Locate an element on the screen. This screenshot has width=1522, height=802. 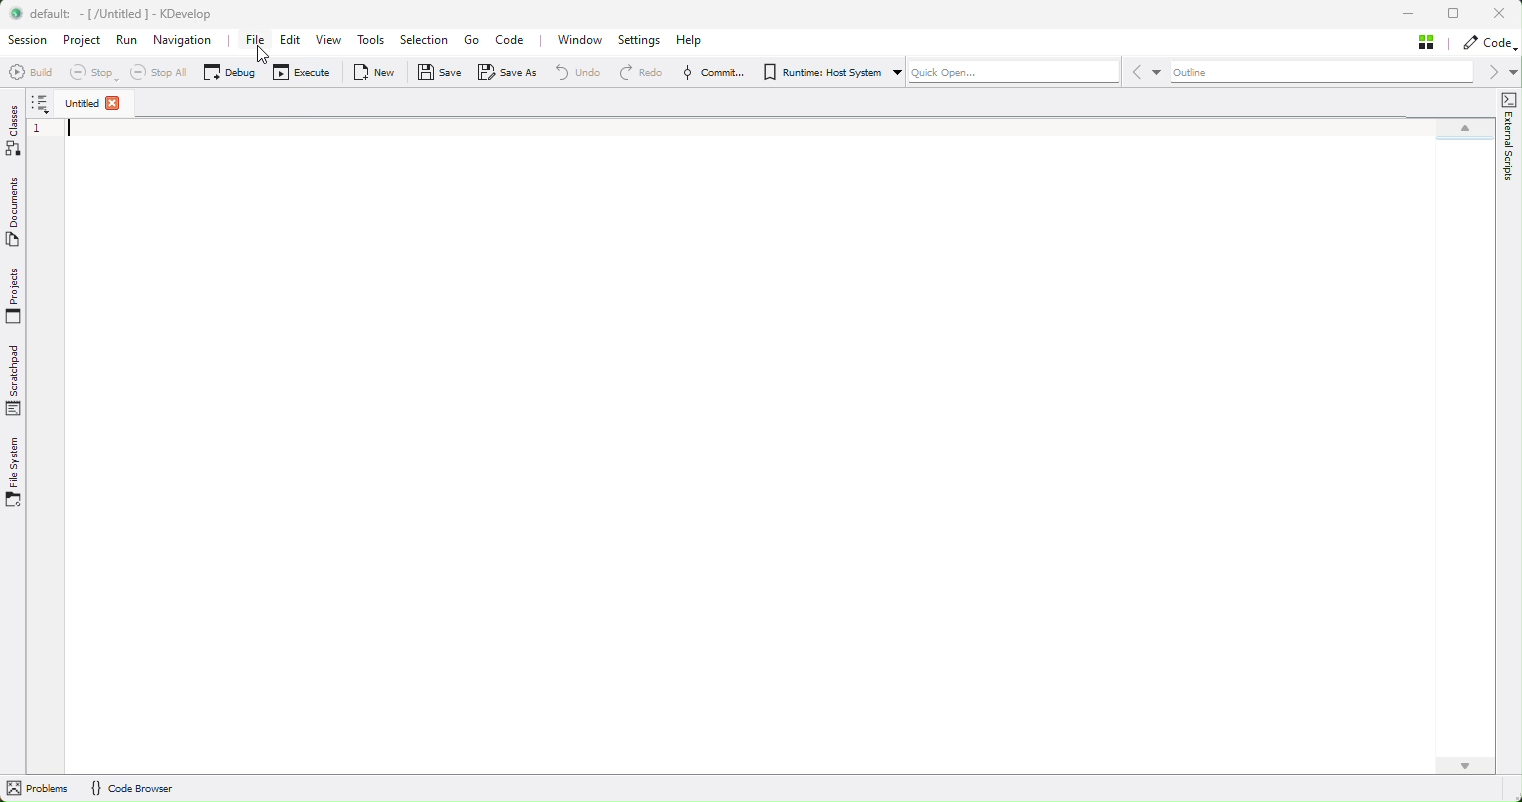
Stash is located at coordinates (1428, 41).